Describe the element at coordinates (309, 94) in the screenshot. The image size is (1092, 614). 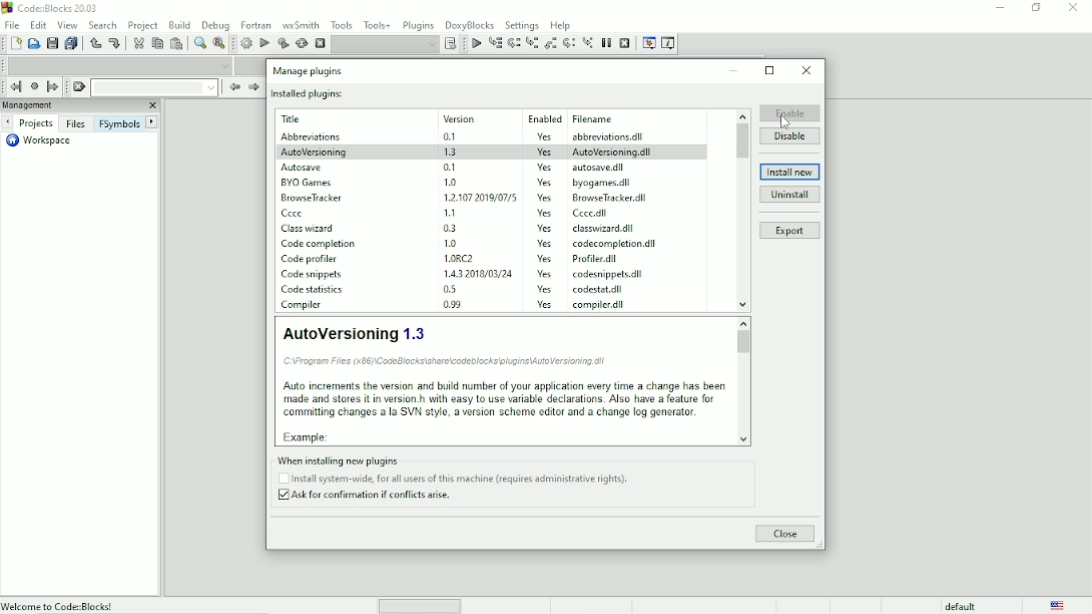
I see `Installed plugins` at that location.